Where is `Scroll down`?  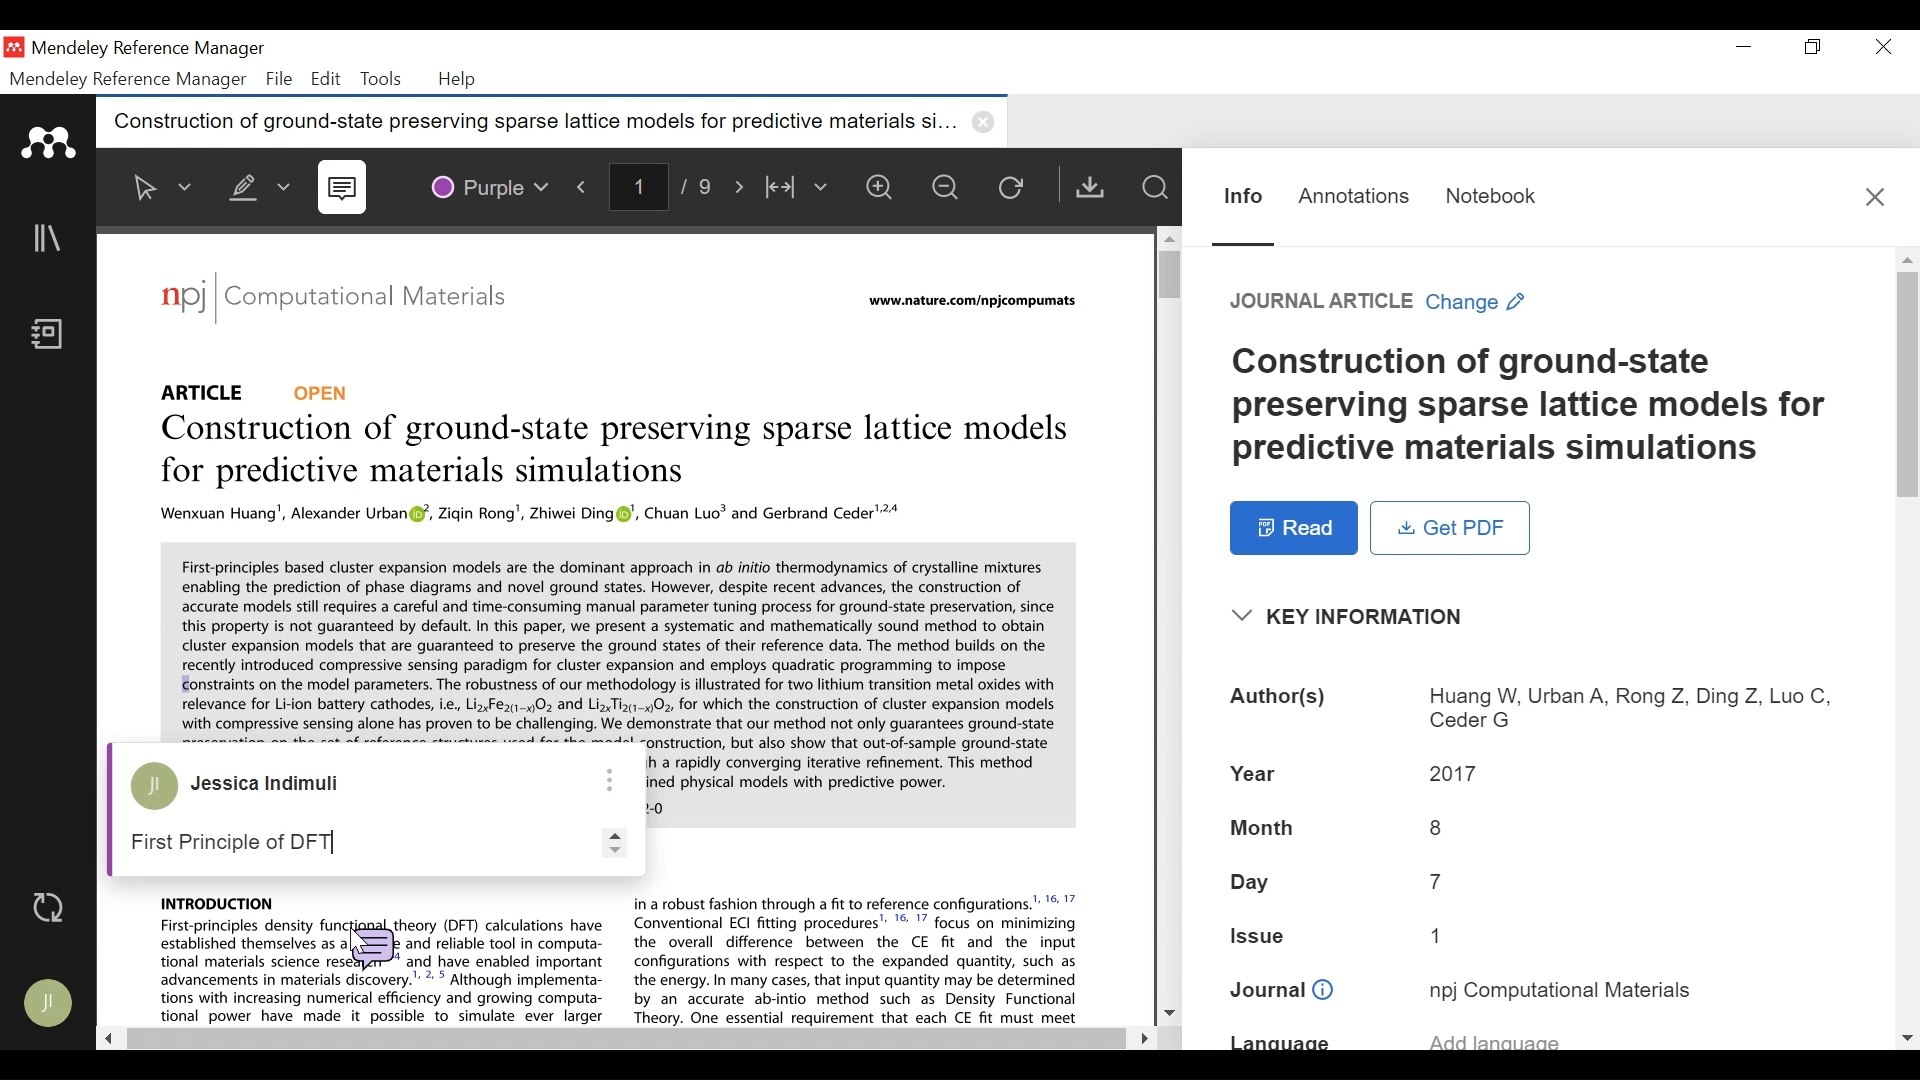 Scroll down is located at coordinates (1169, 1014).